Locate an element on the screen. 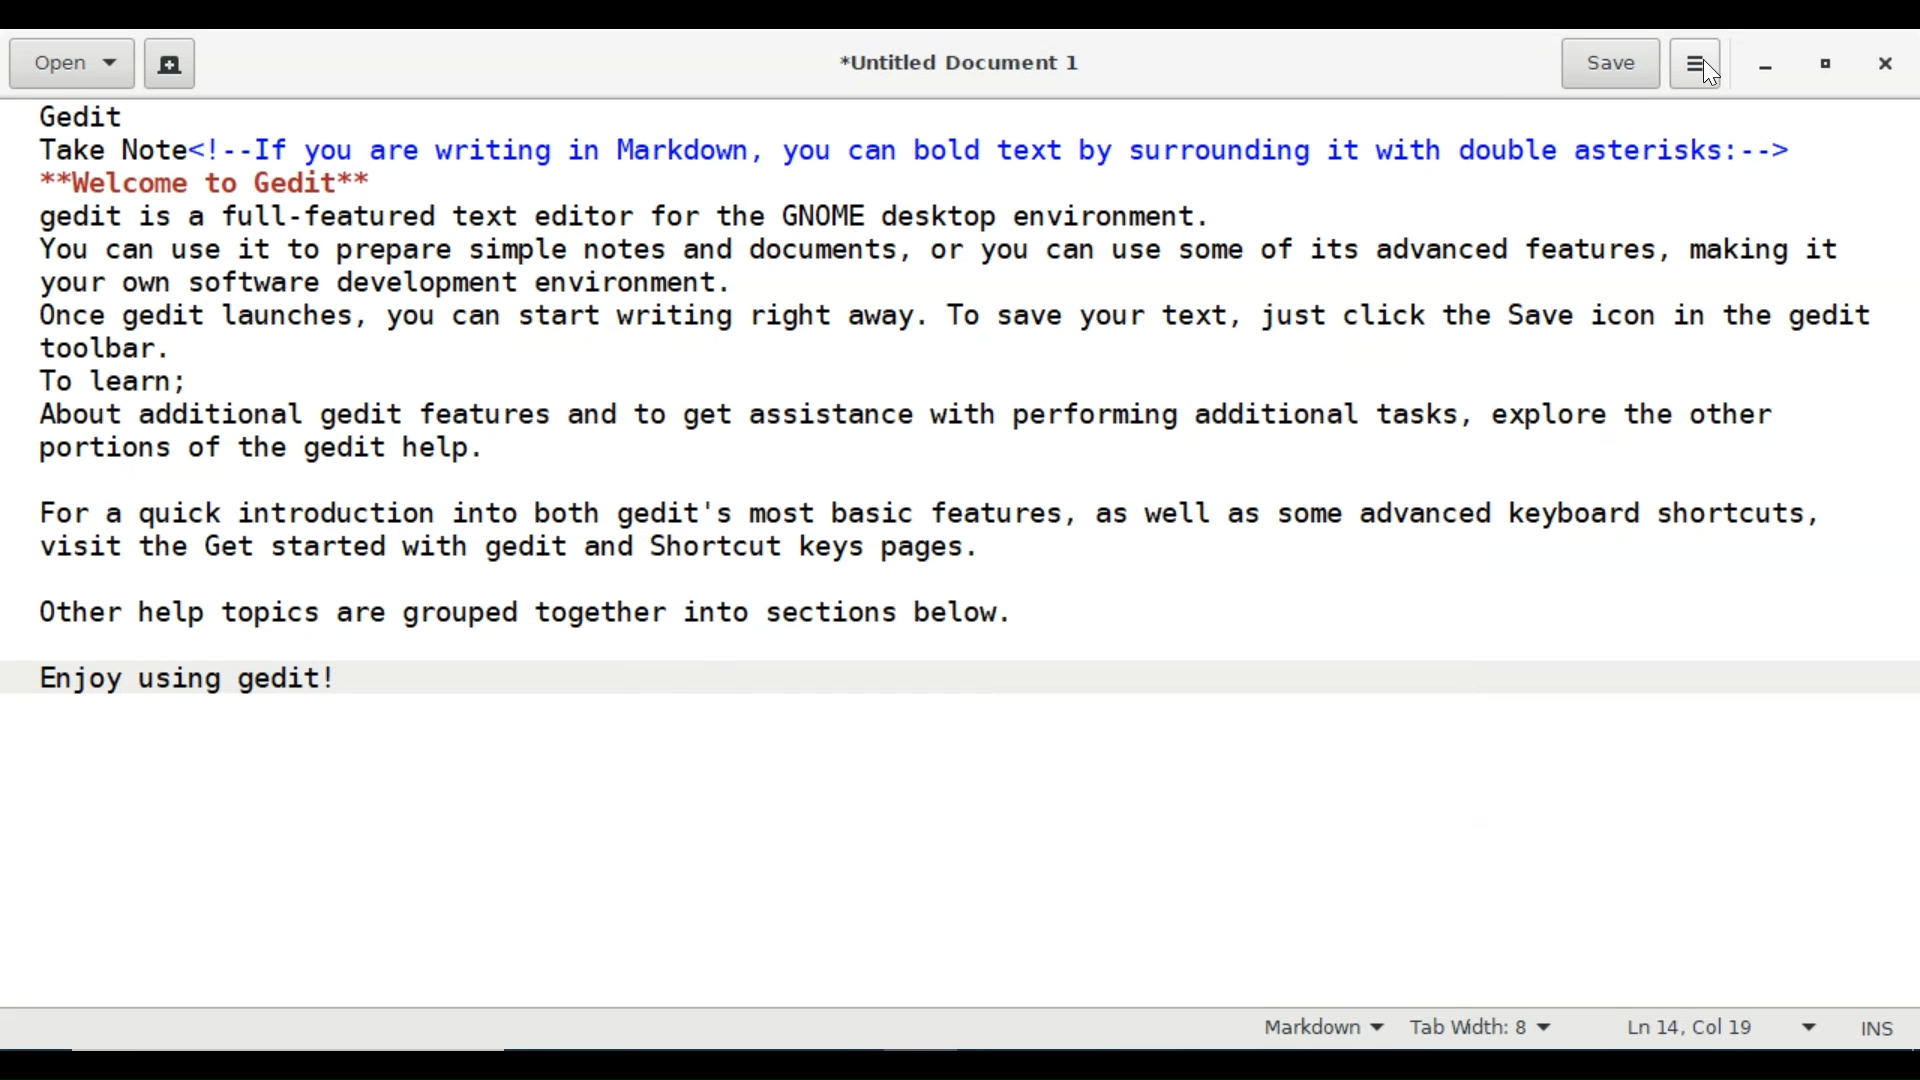 The image size is (1920, 1080). *Untitled Document 1 is located at coordinates (963, 65).